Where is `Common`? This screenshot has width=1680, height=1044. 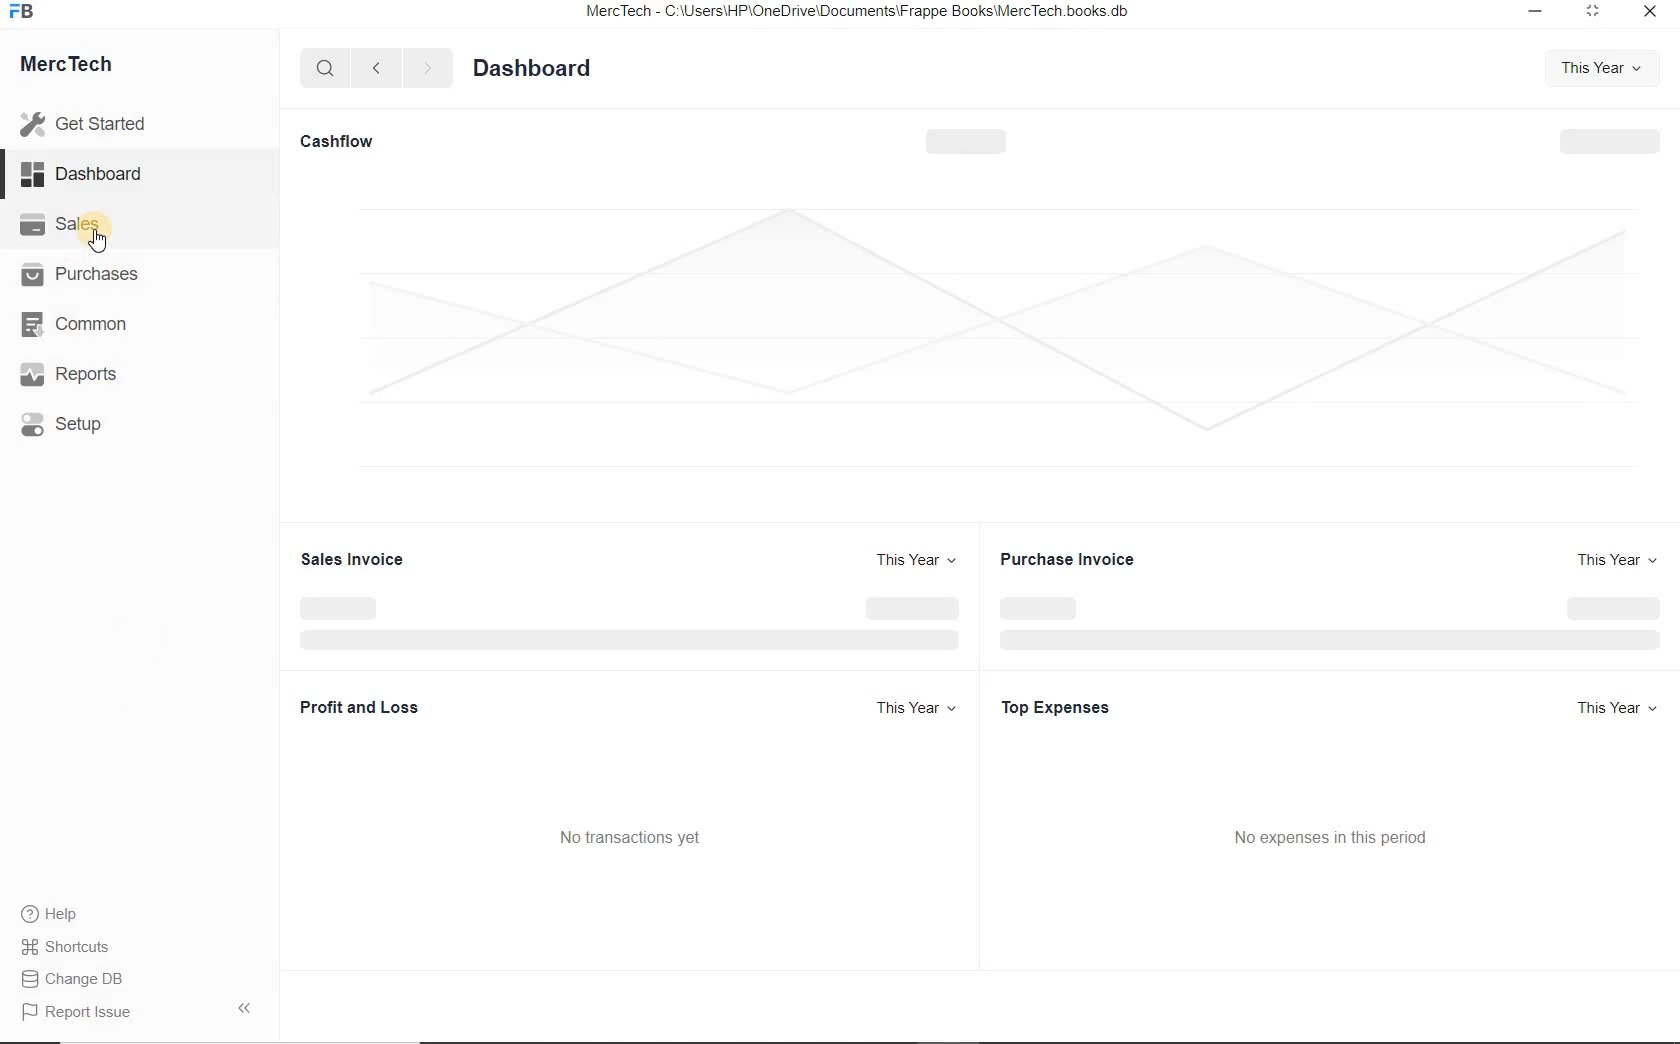
Common is located at coordinates (76, 325).